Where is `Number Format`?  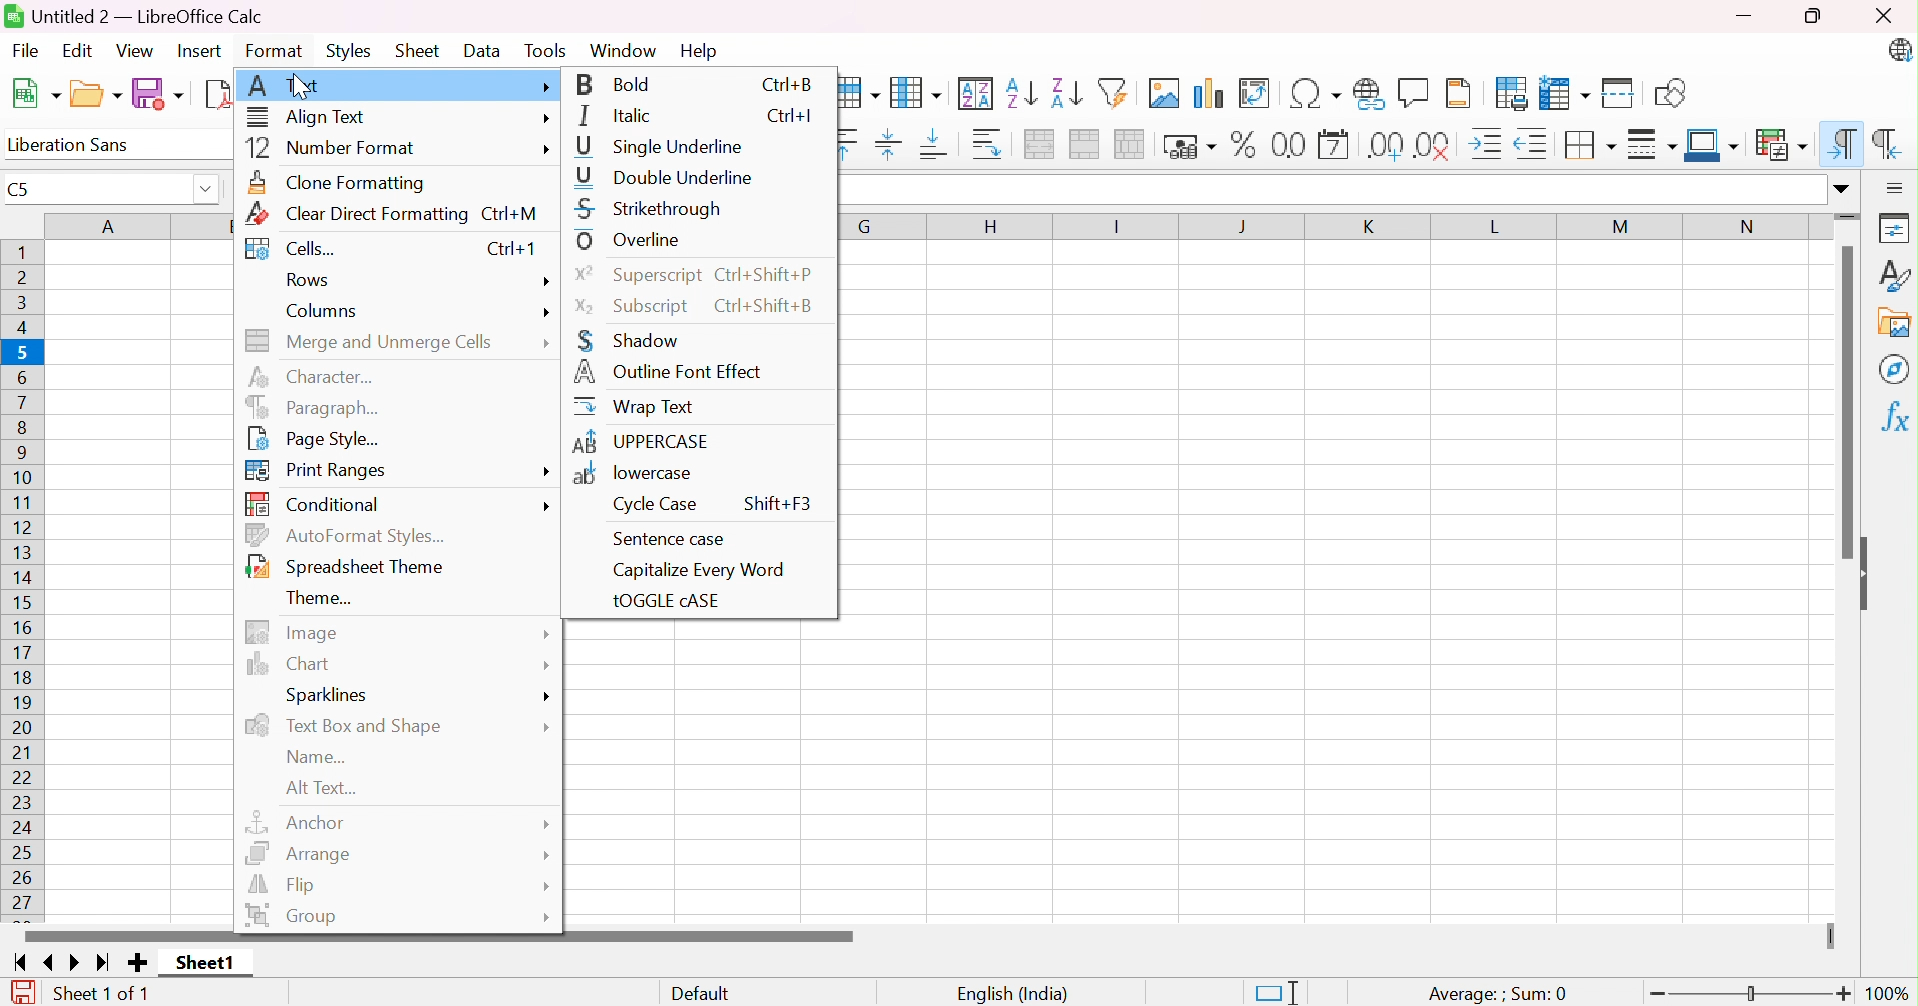 Number Format is located at coordinates (338, 149).